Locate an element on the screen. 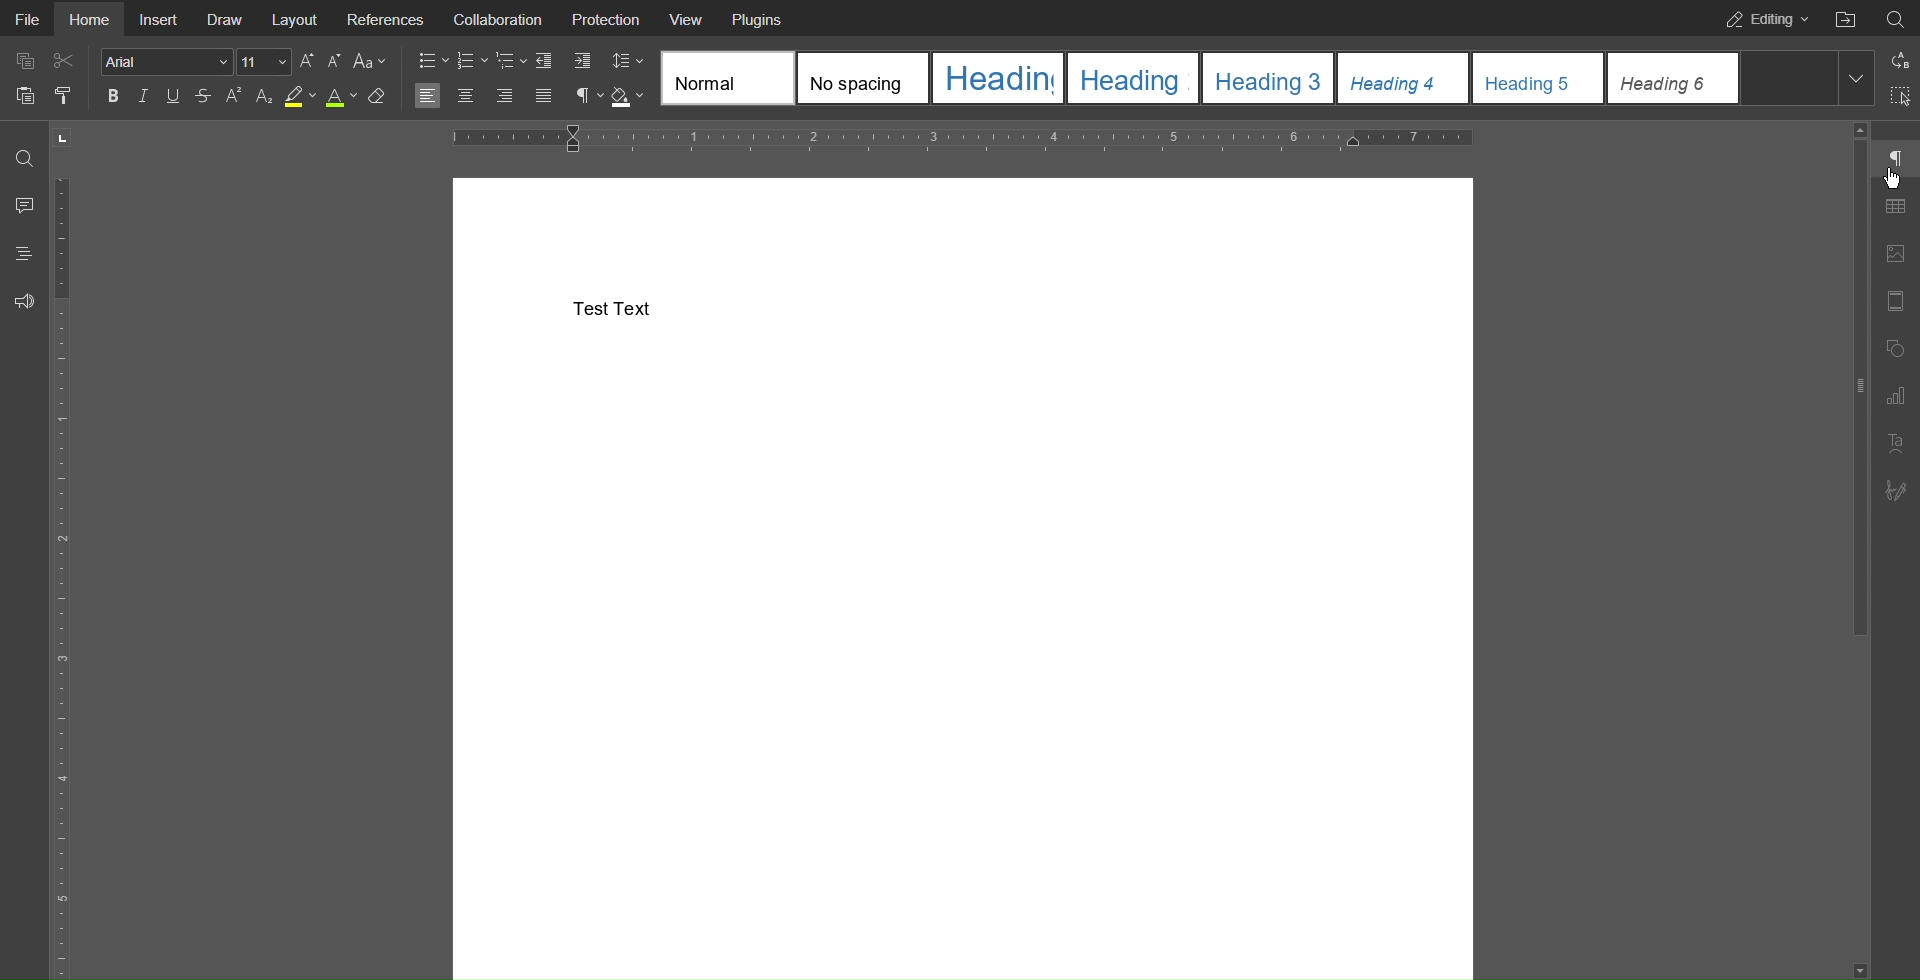  Protection is located at coordinates (607, 18).